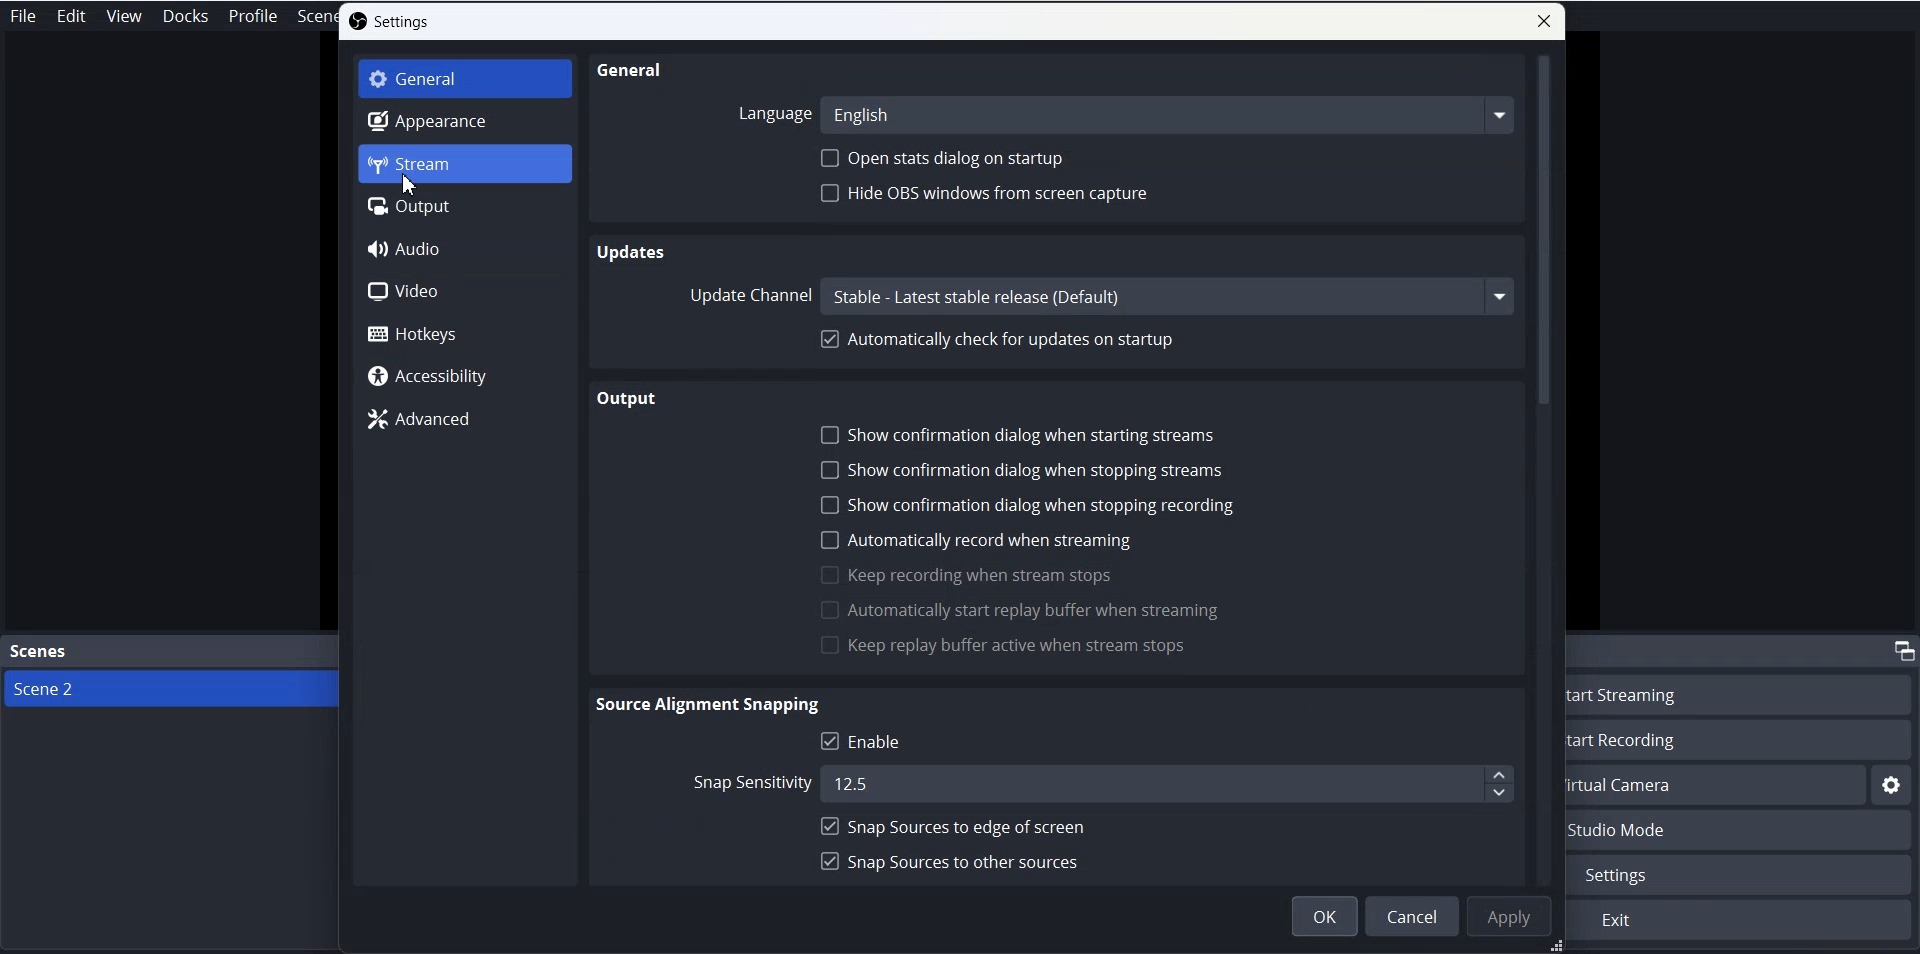 The height and width of the screenshot is (954, 1920). I want to click on Snap sources to edge of screen, so click(954, 826).